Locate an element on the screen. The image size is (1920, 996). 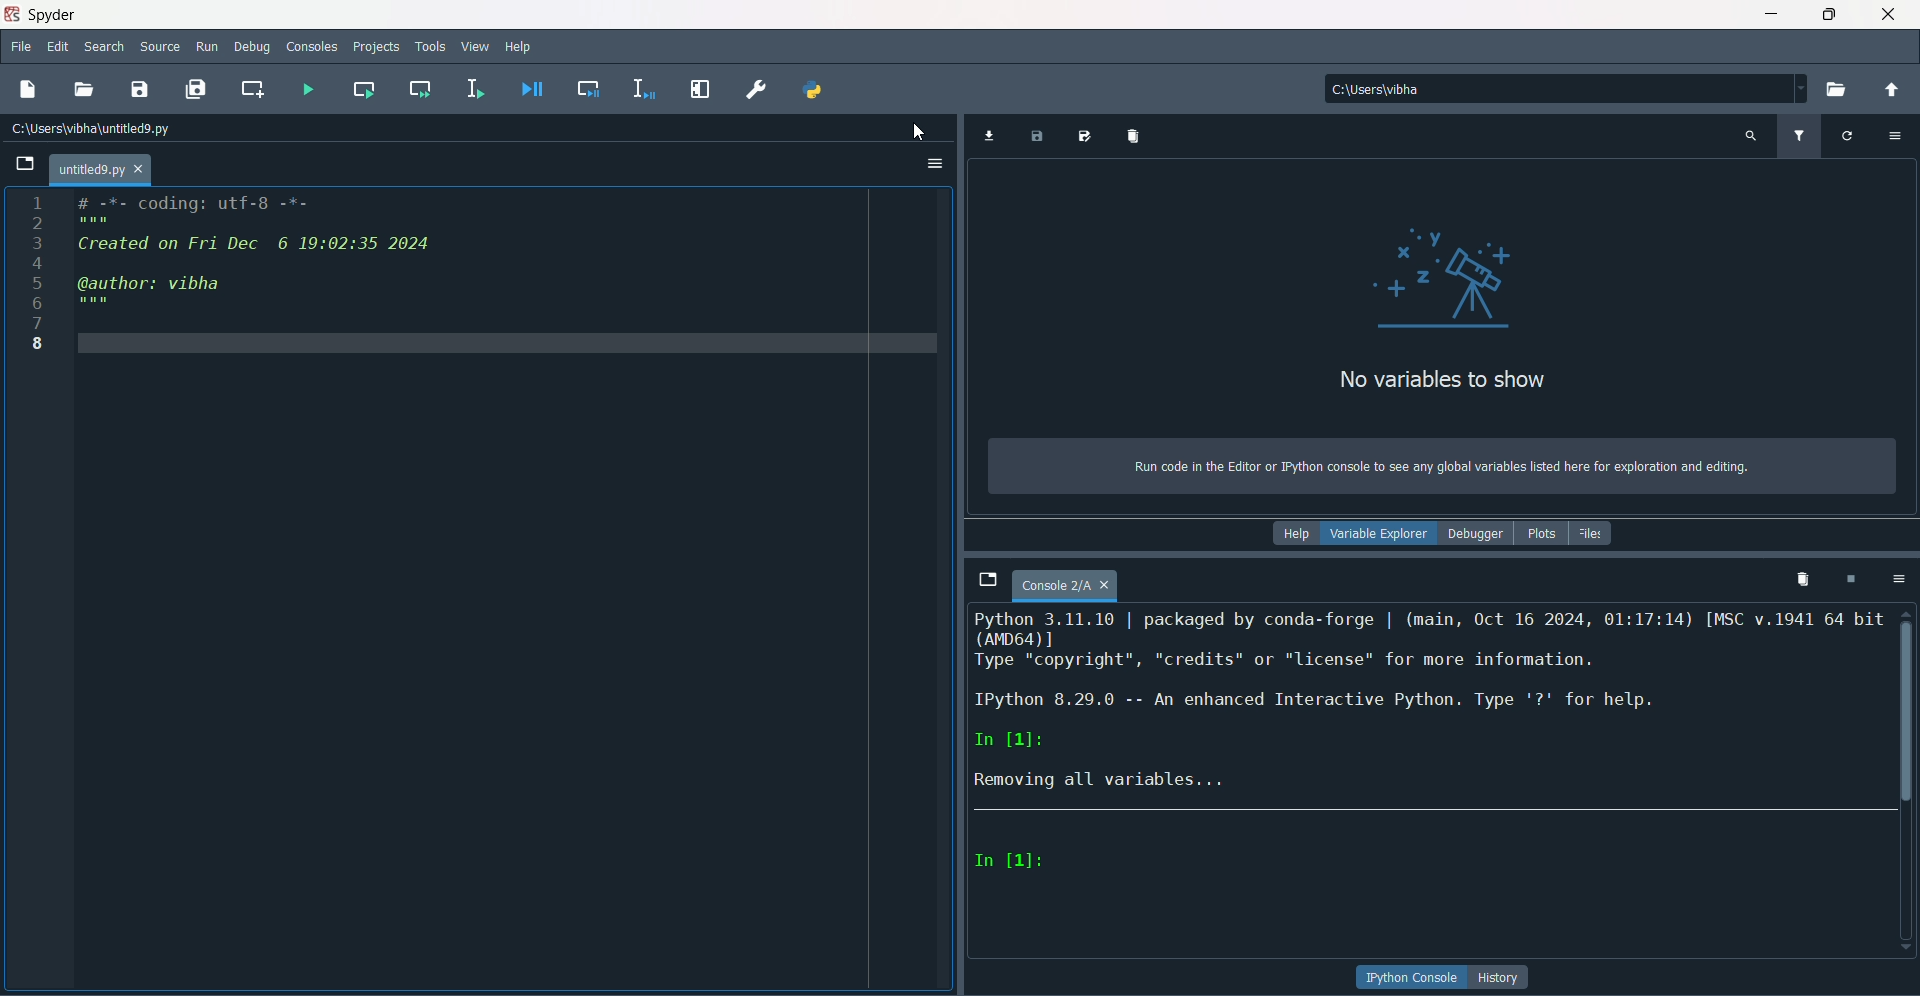
debug is located at coordinates (253, 48).